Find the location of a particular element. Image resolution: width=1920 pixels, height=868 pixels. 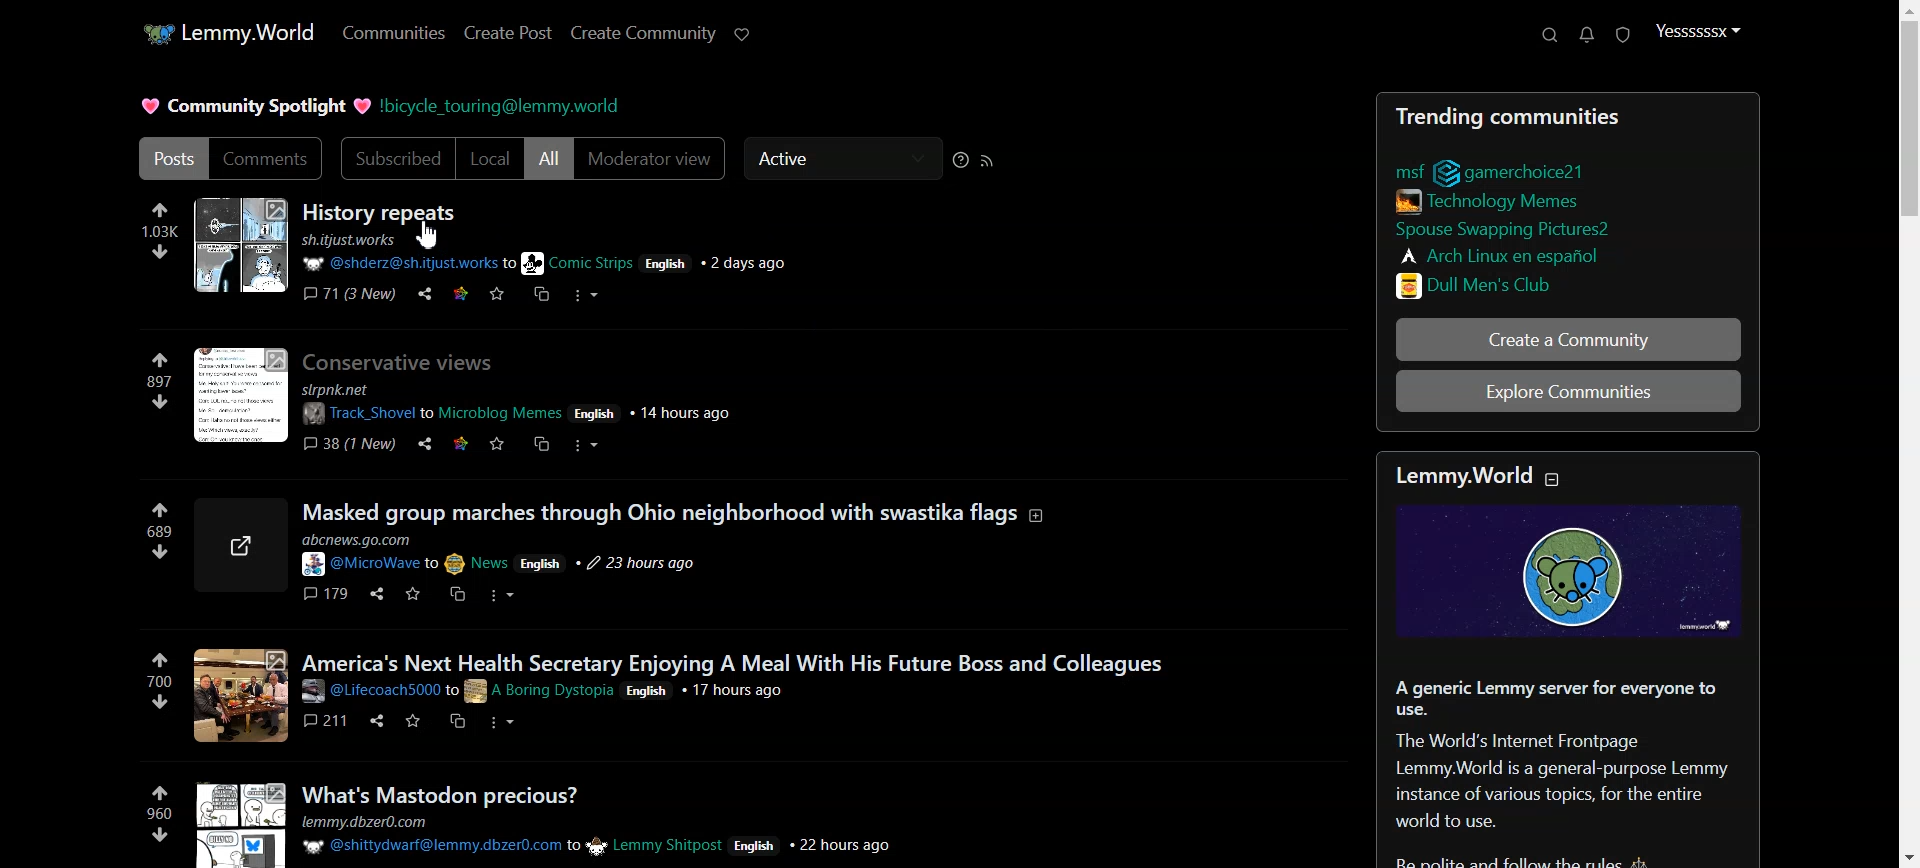

America's Next Health Secretary Enjoying A Meal With His Future Boss and Colleagues is located at coordinates (738, 661).